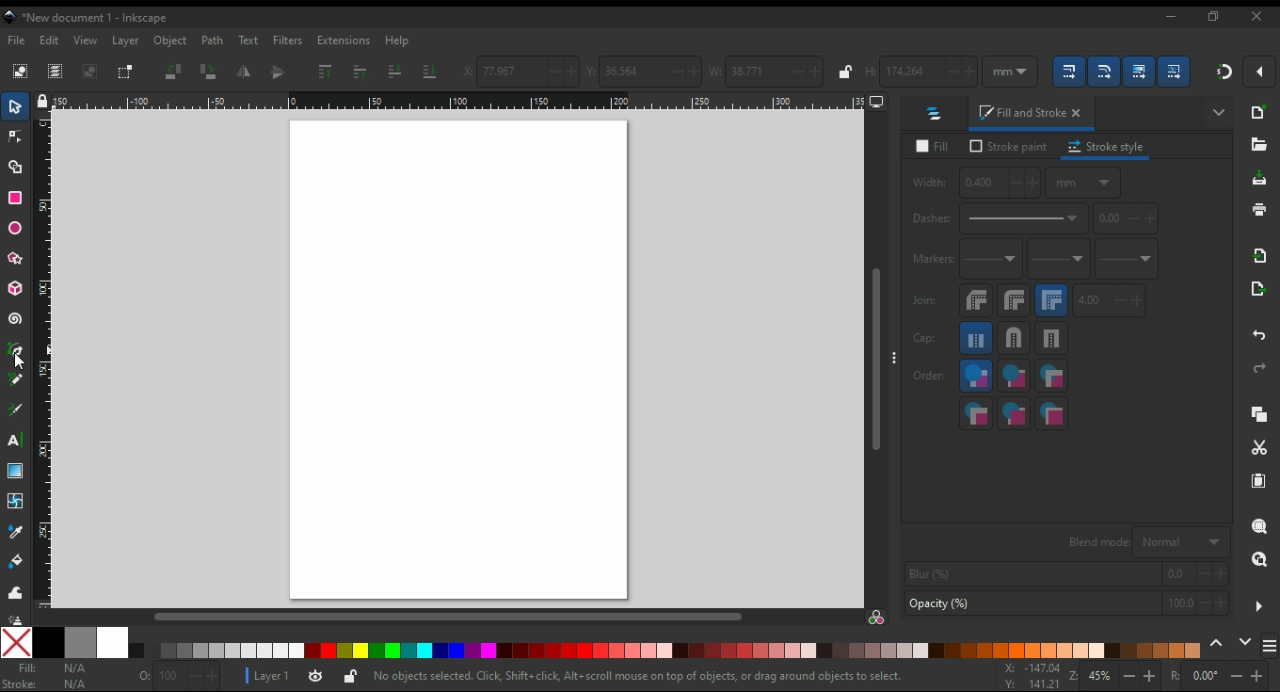  What do you see at coordinates (179, 674) in the screenshot?
I see `opacity` at bounding box center [179, 674].